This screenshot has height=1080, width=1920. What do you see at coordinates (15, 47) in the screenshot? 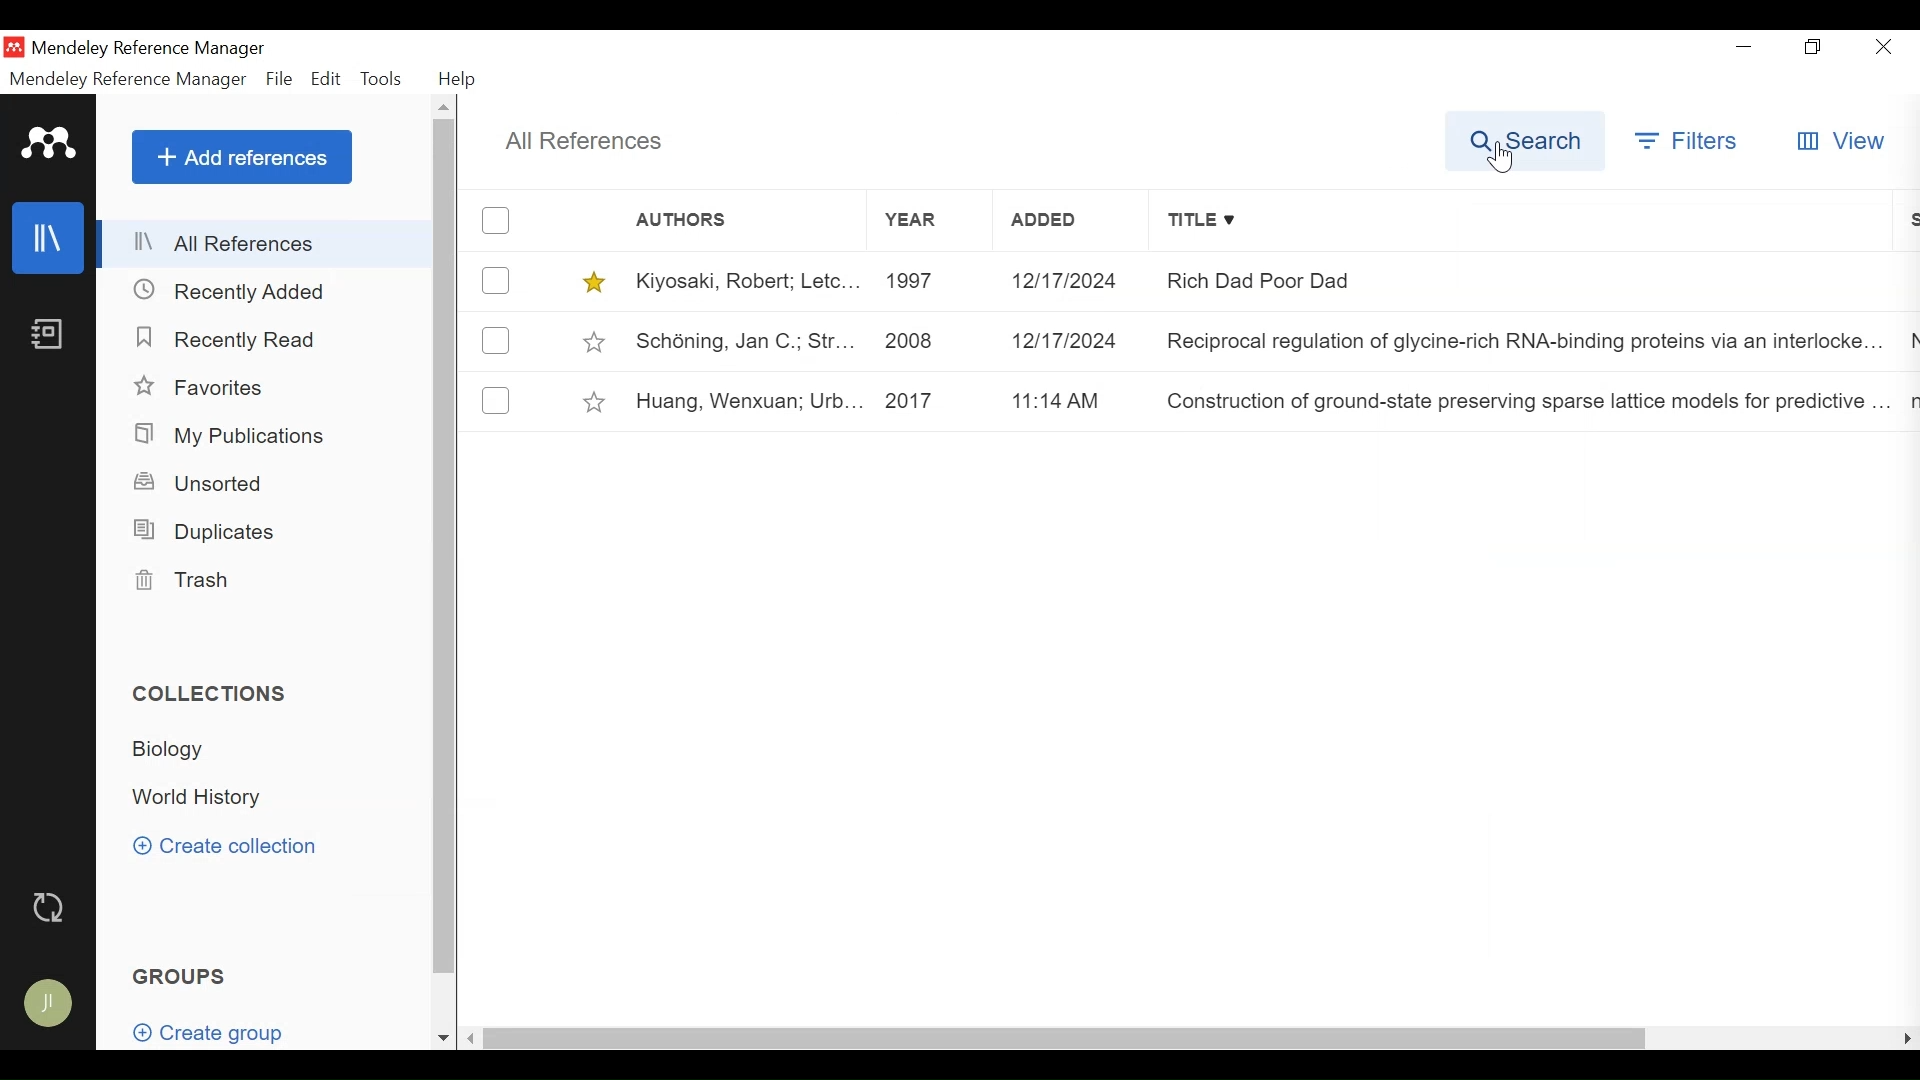
I see `Mendeley Desktop Icon` at bounding box center [15, 47].